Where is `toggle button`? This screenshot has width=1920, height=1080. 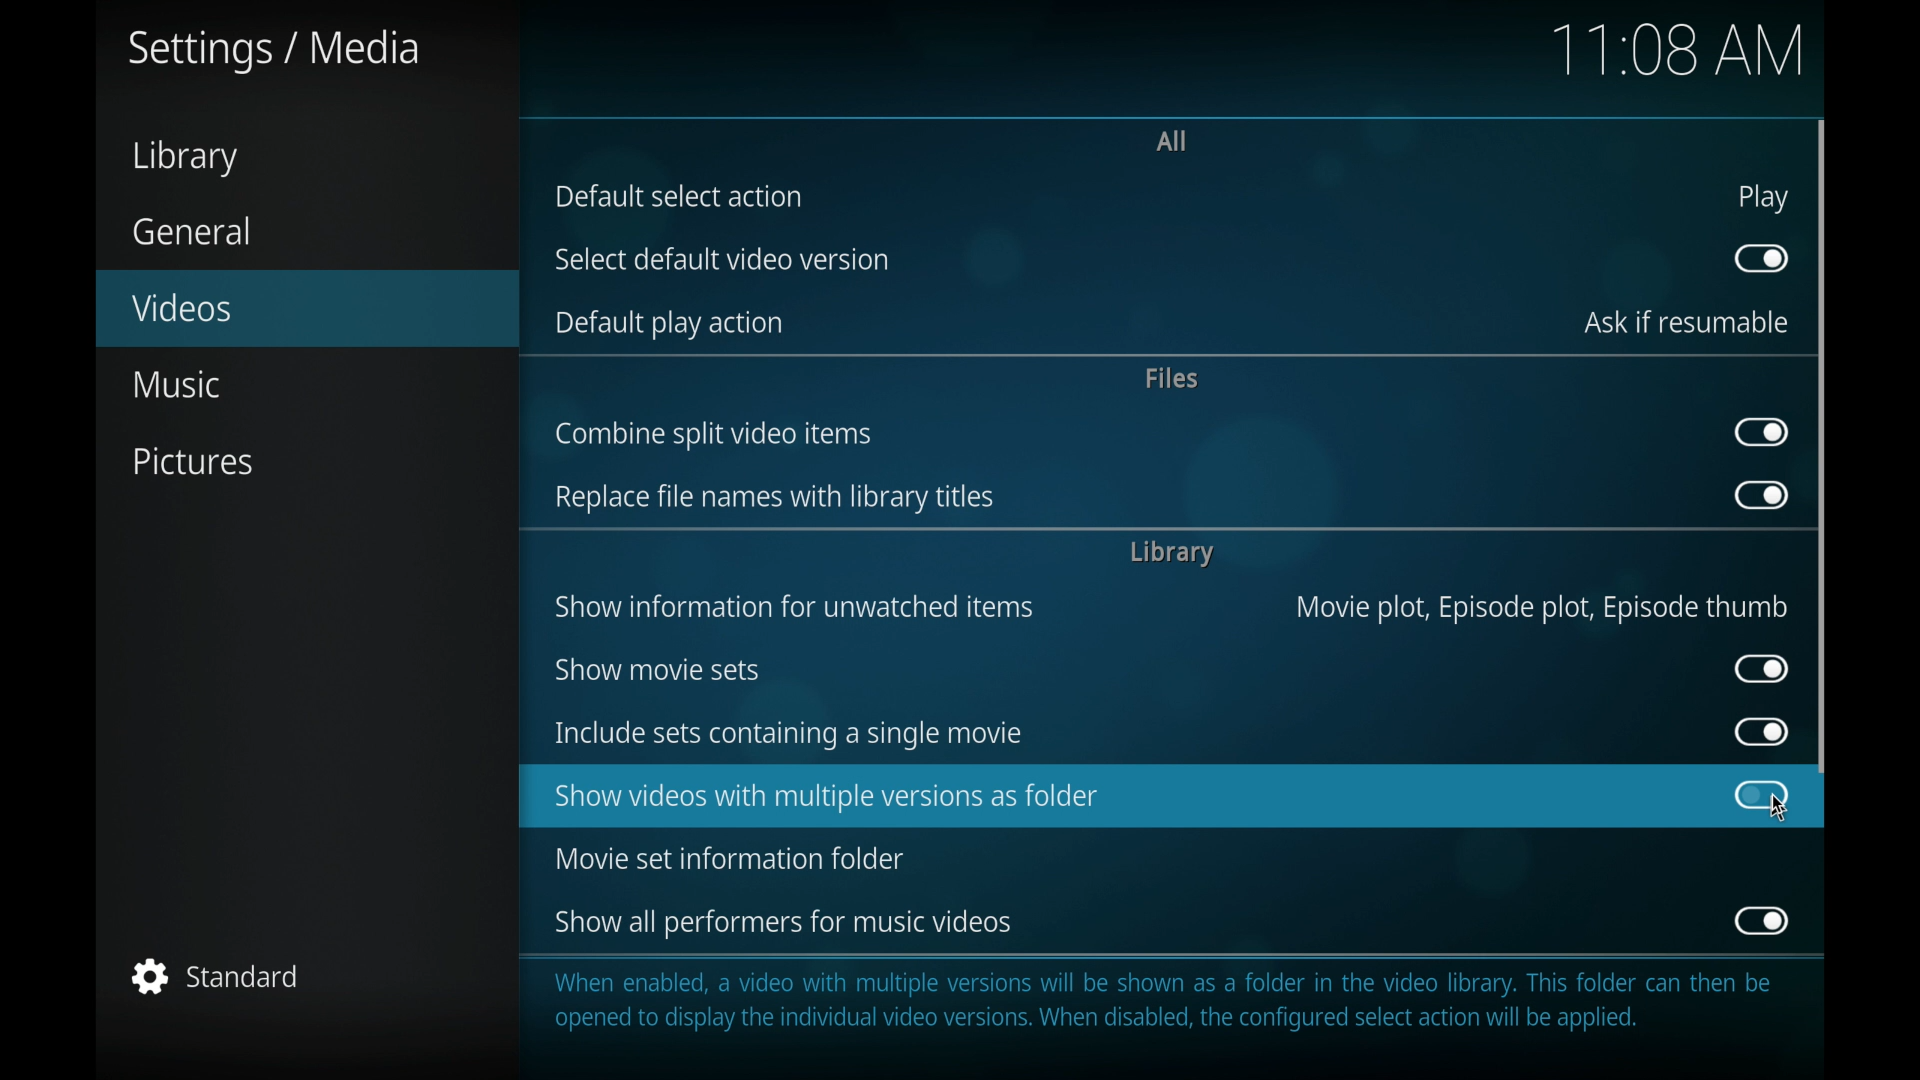
toggle button is located at coordinates (1762, 668).